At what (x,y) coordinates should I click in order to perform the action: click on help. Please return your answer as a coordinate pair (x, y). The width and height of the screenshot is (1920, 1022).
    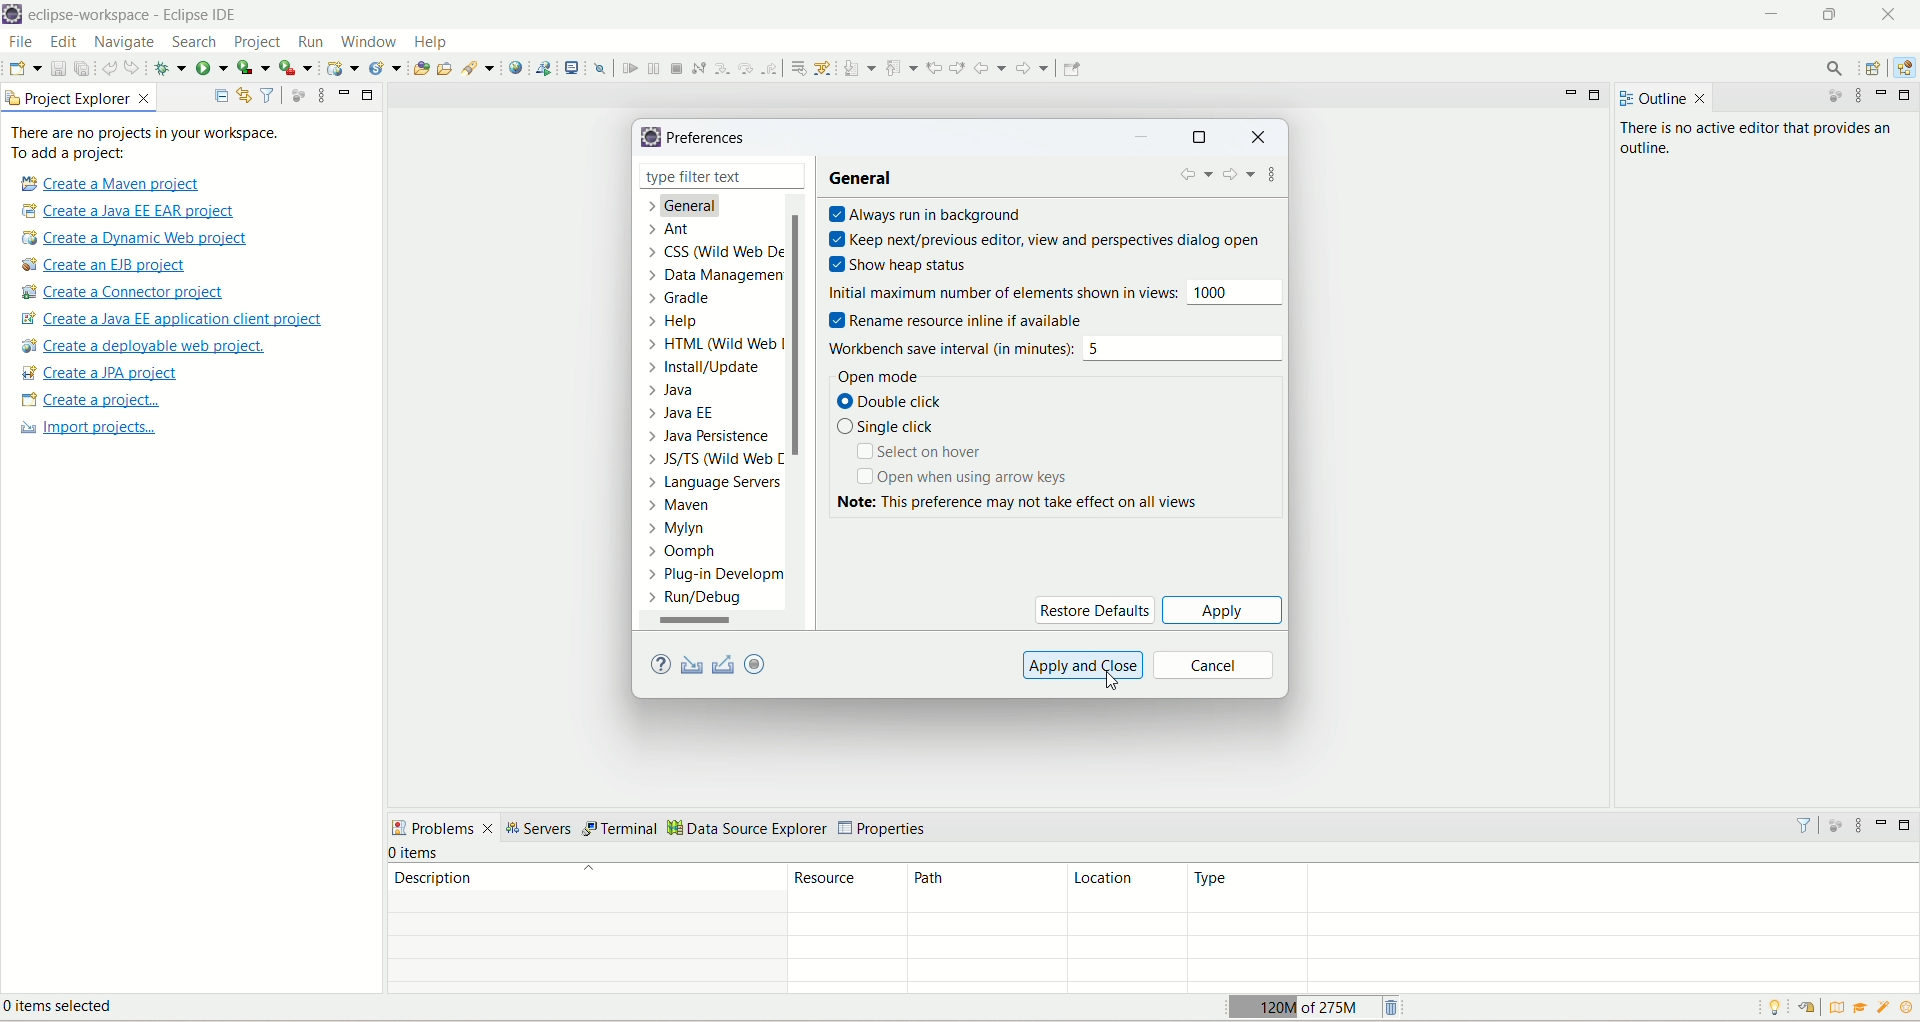
    Looking at the image, I should click on (658, 666).